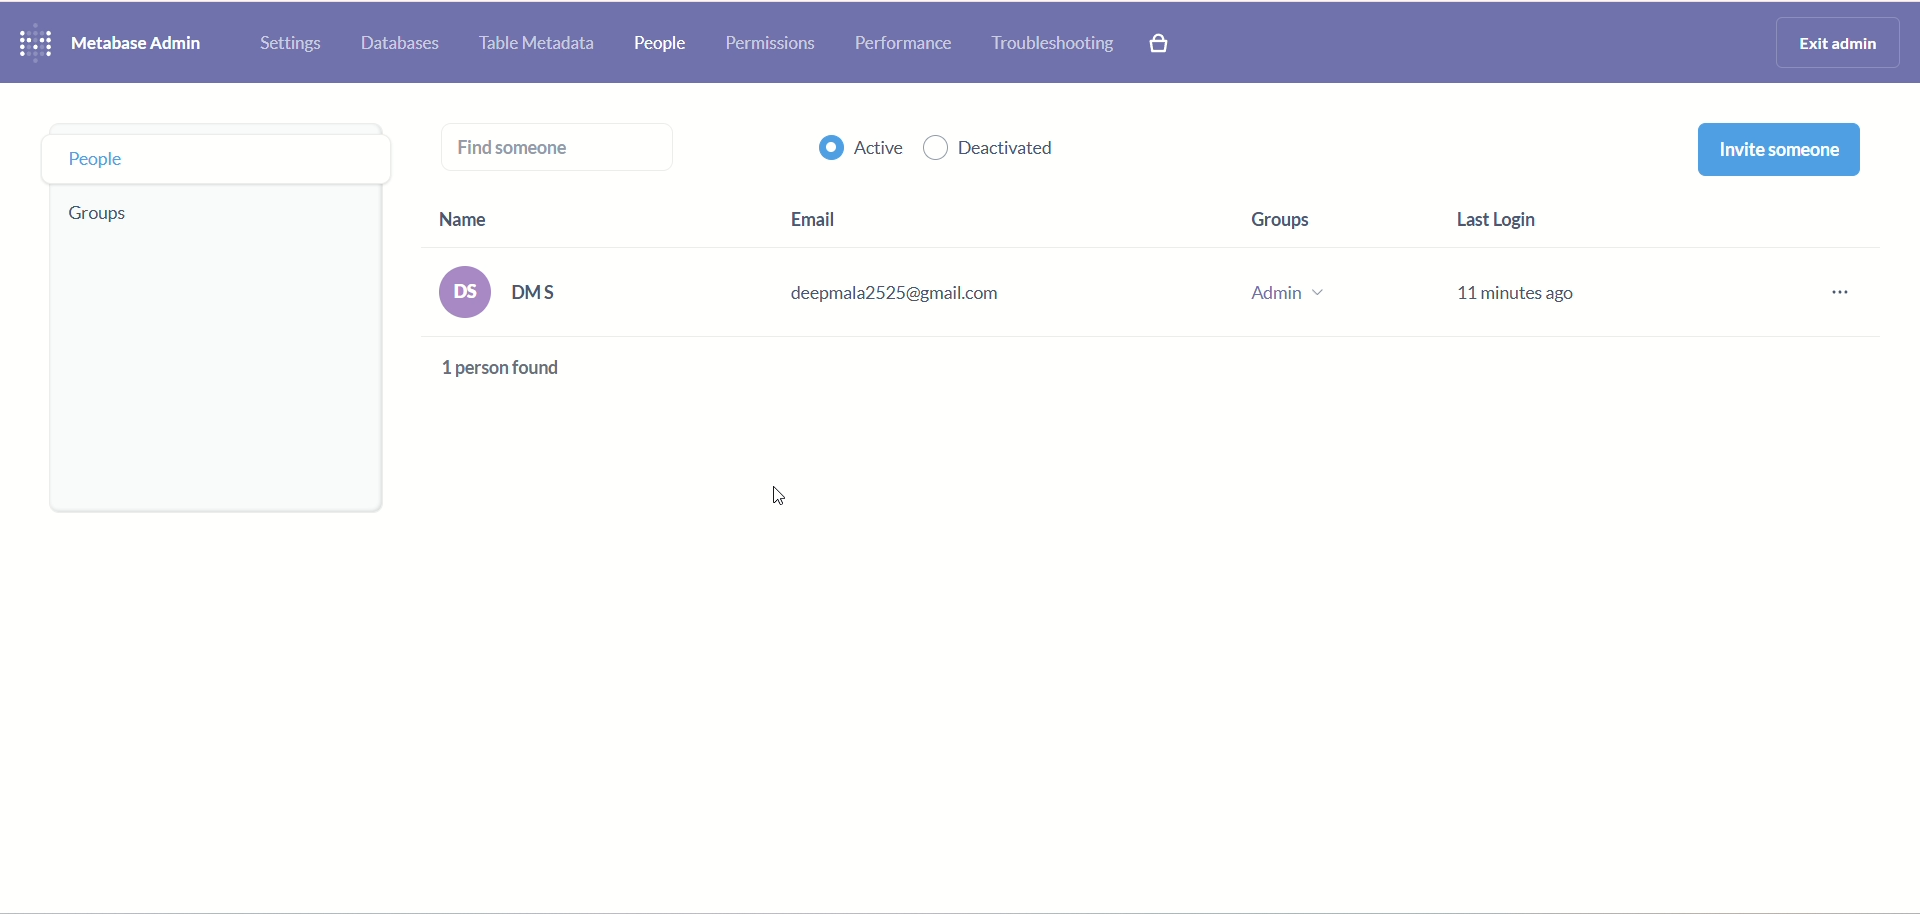 The width and height of the screenshot is (1920, 914). Describe the element at coordinates (1055, 45) in the screenshot. I see `troubleshooting` at that location.